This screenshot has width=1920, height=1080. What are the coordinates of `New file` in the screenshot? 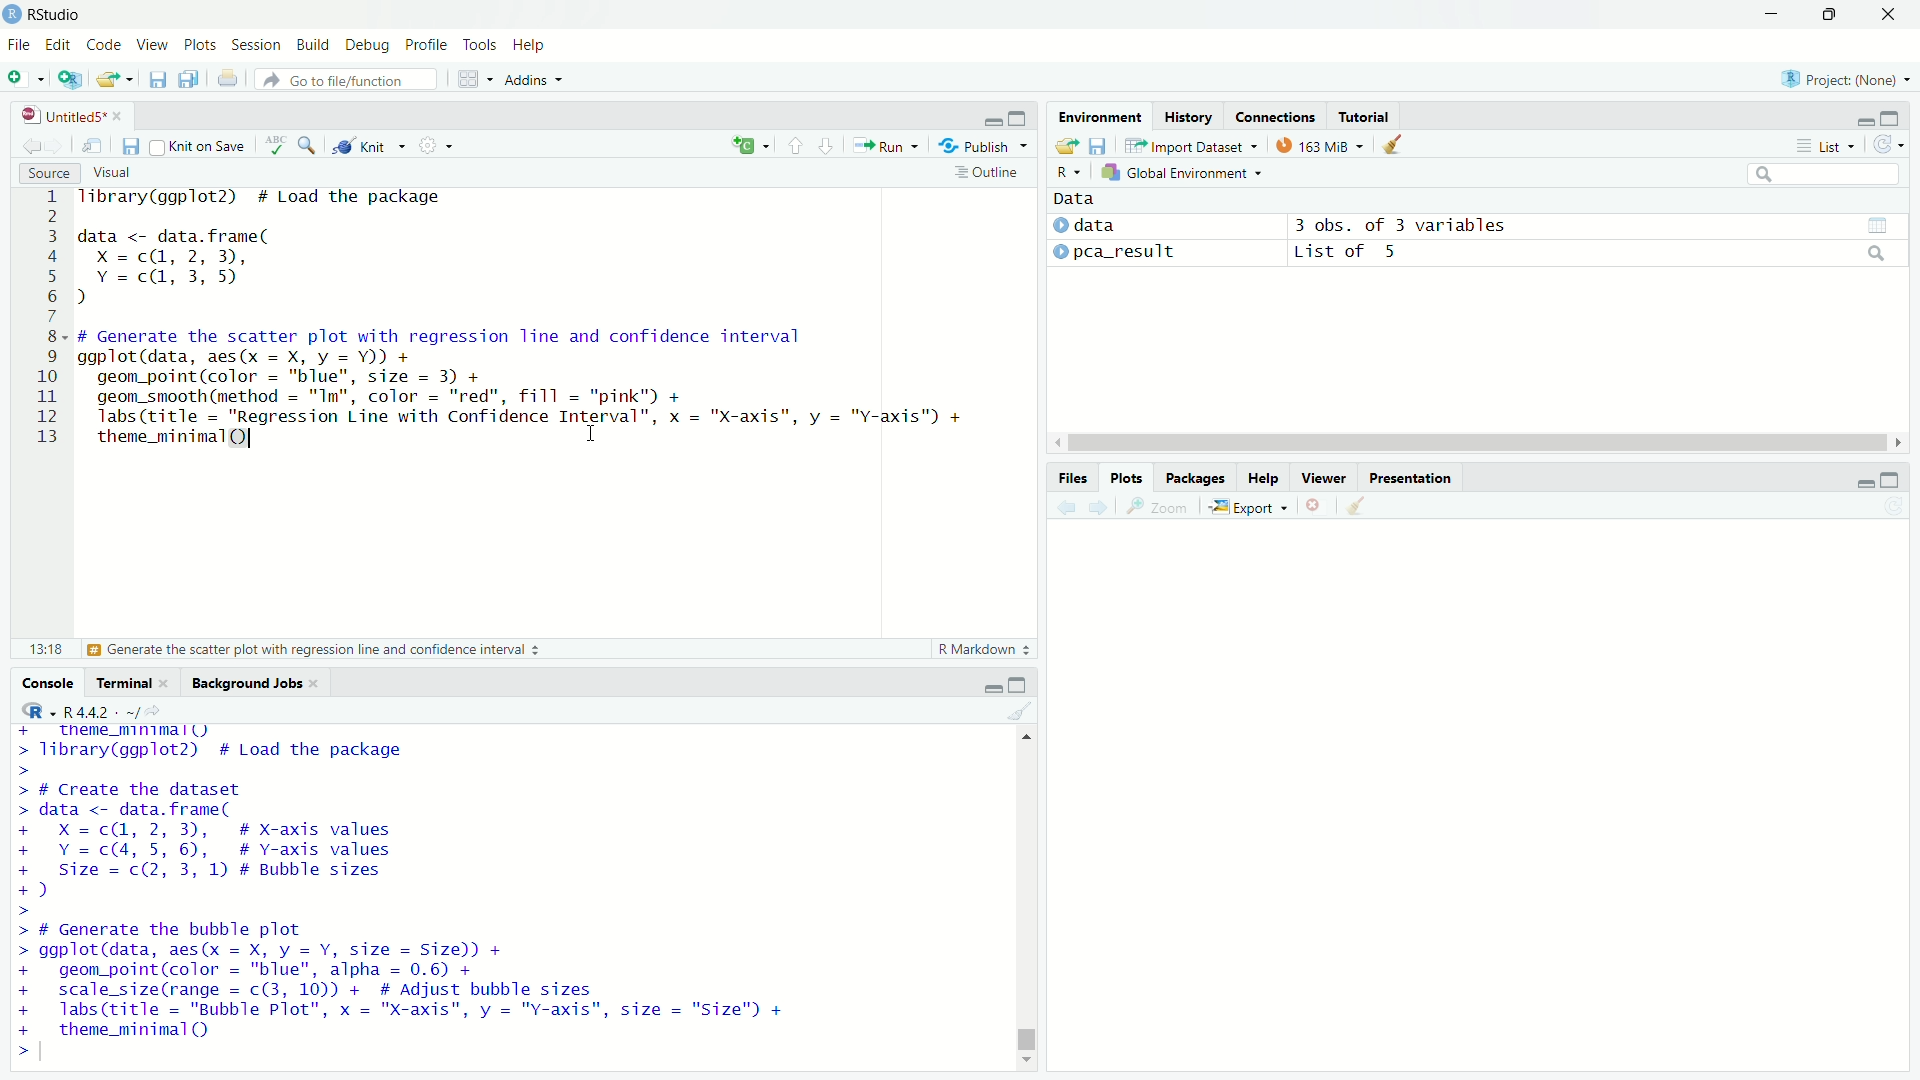 It's located at (24, 77).